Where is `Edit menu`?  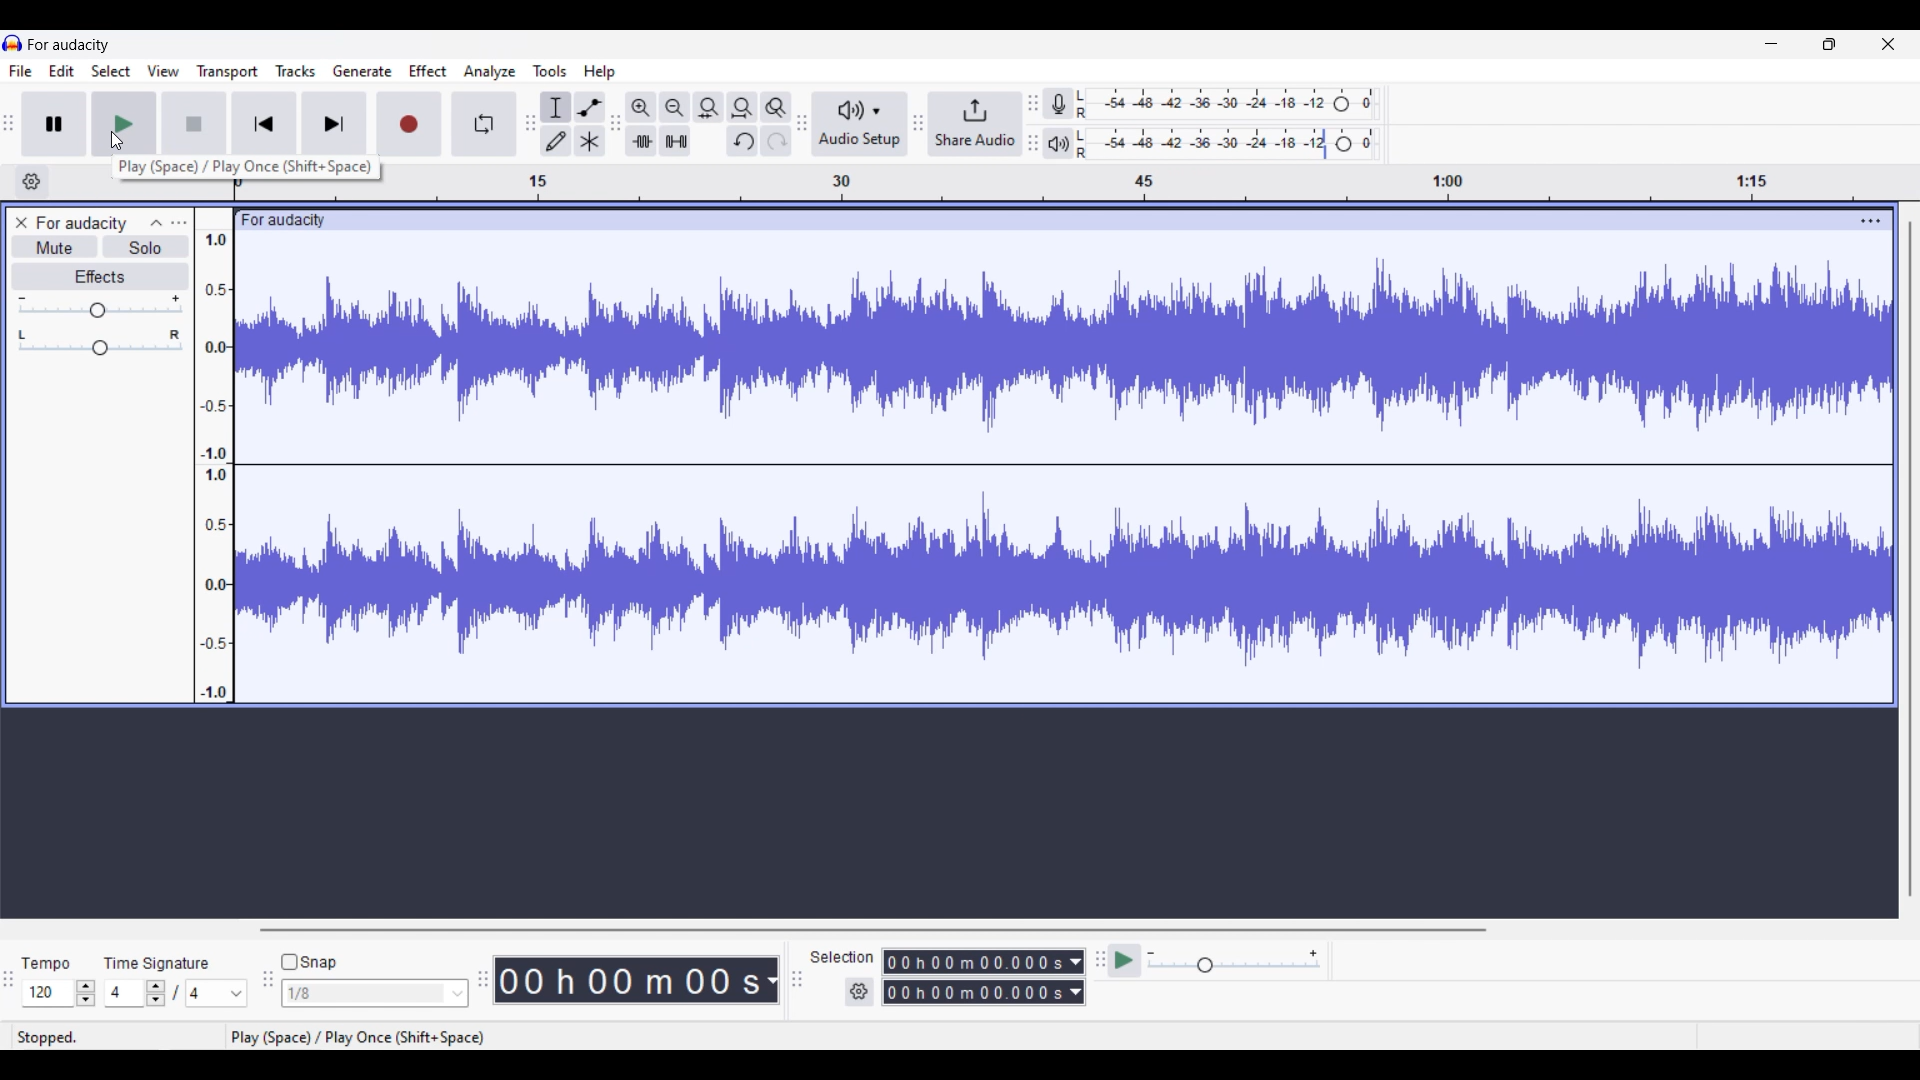
Edit menu is located at coordinates (62, 71).